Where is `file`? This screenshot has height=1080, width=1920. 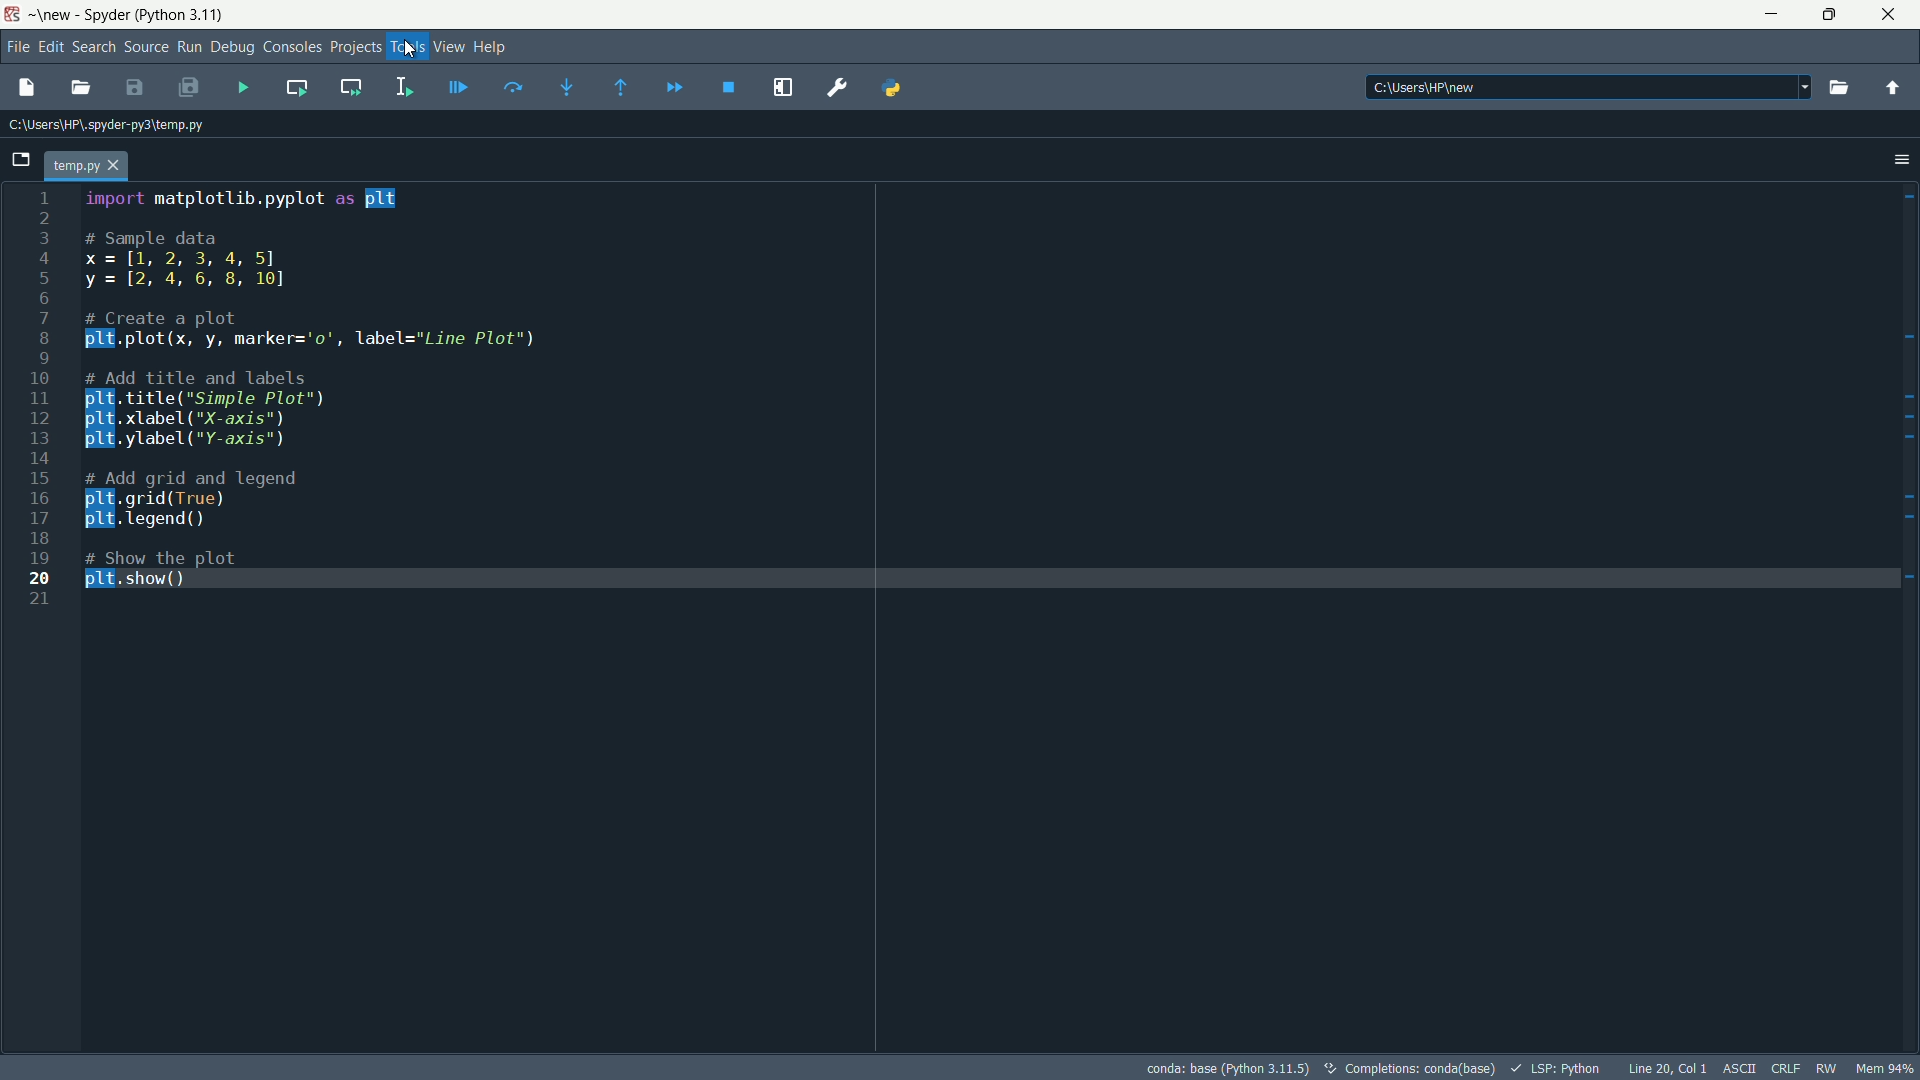
file is located at coordinates (17, 45).